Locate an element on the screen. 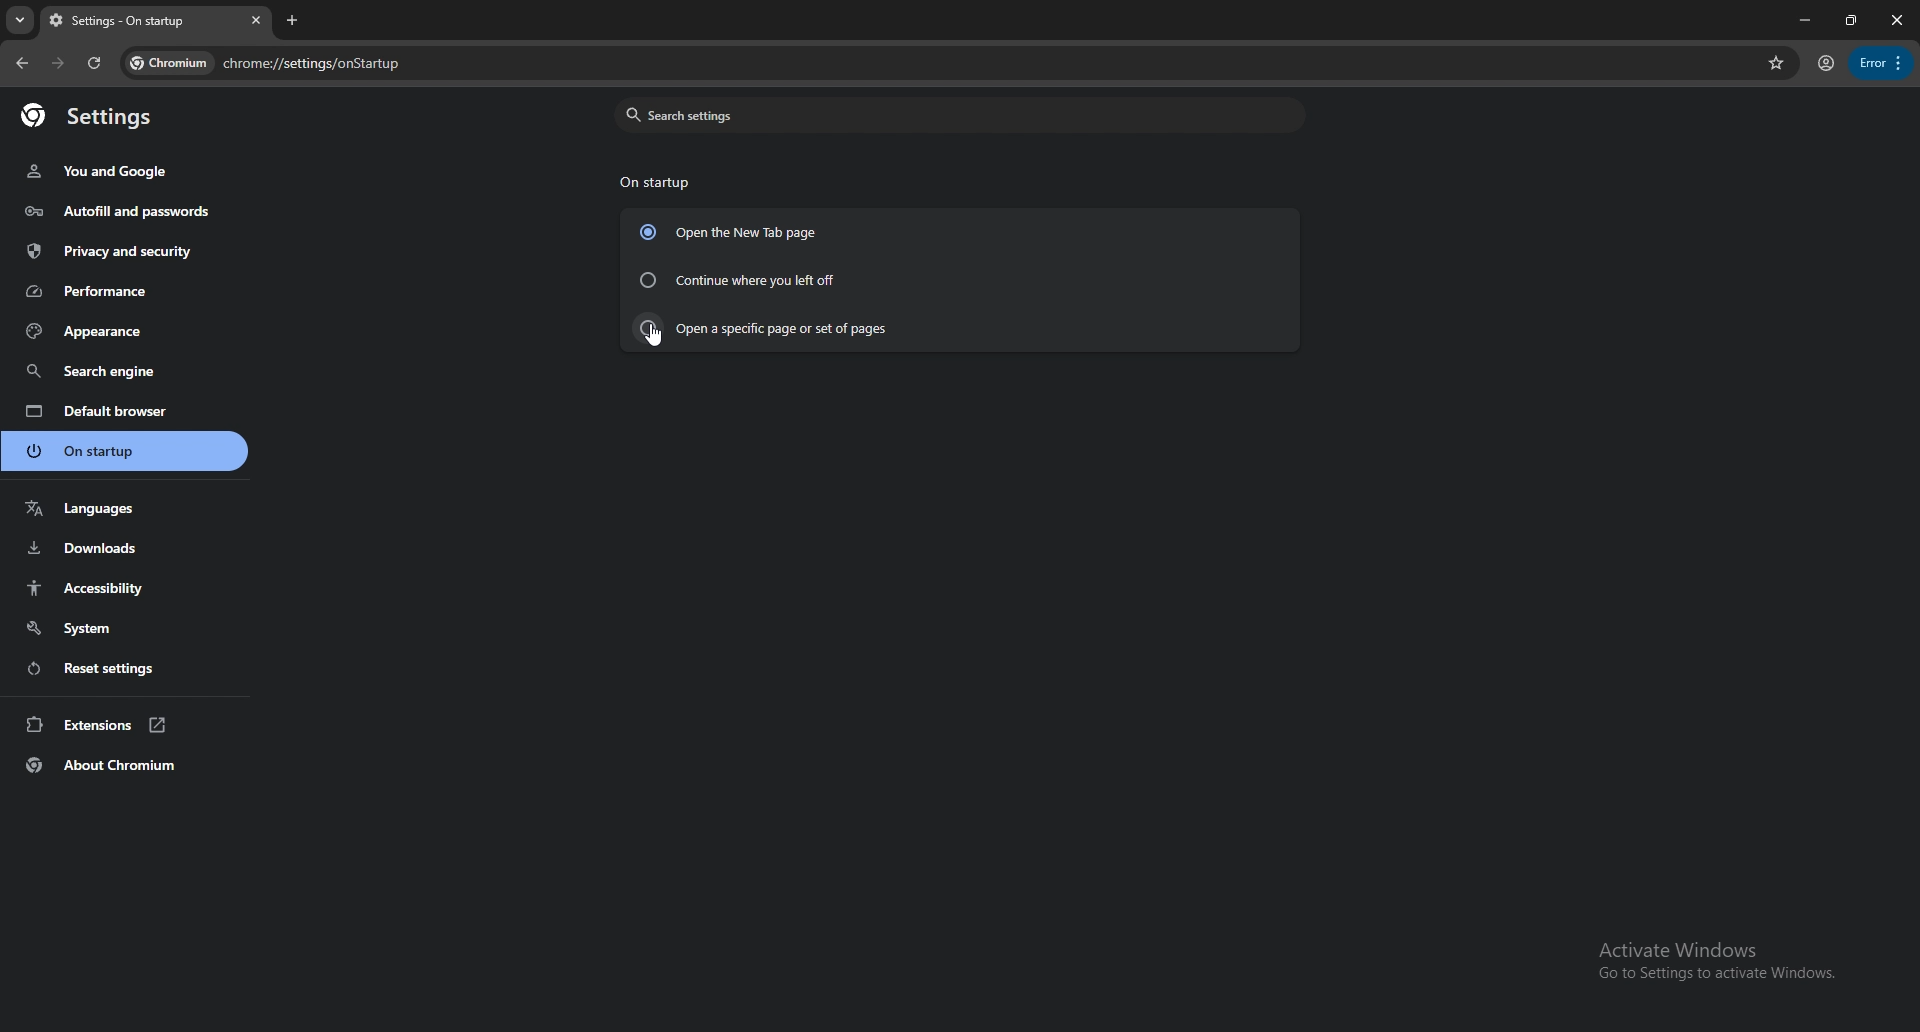 The image size is (1920, 1032). tab is located at coordinates (137, 22).